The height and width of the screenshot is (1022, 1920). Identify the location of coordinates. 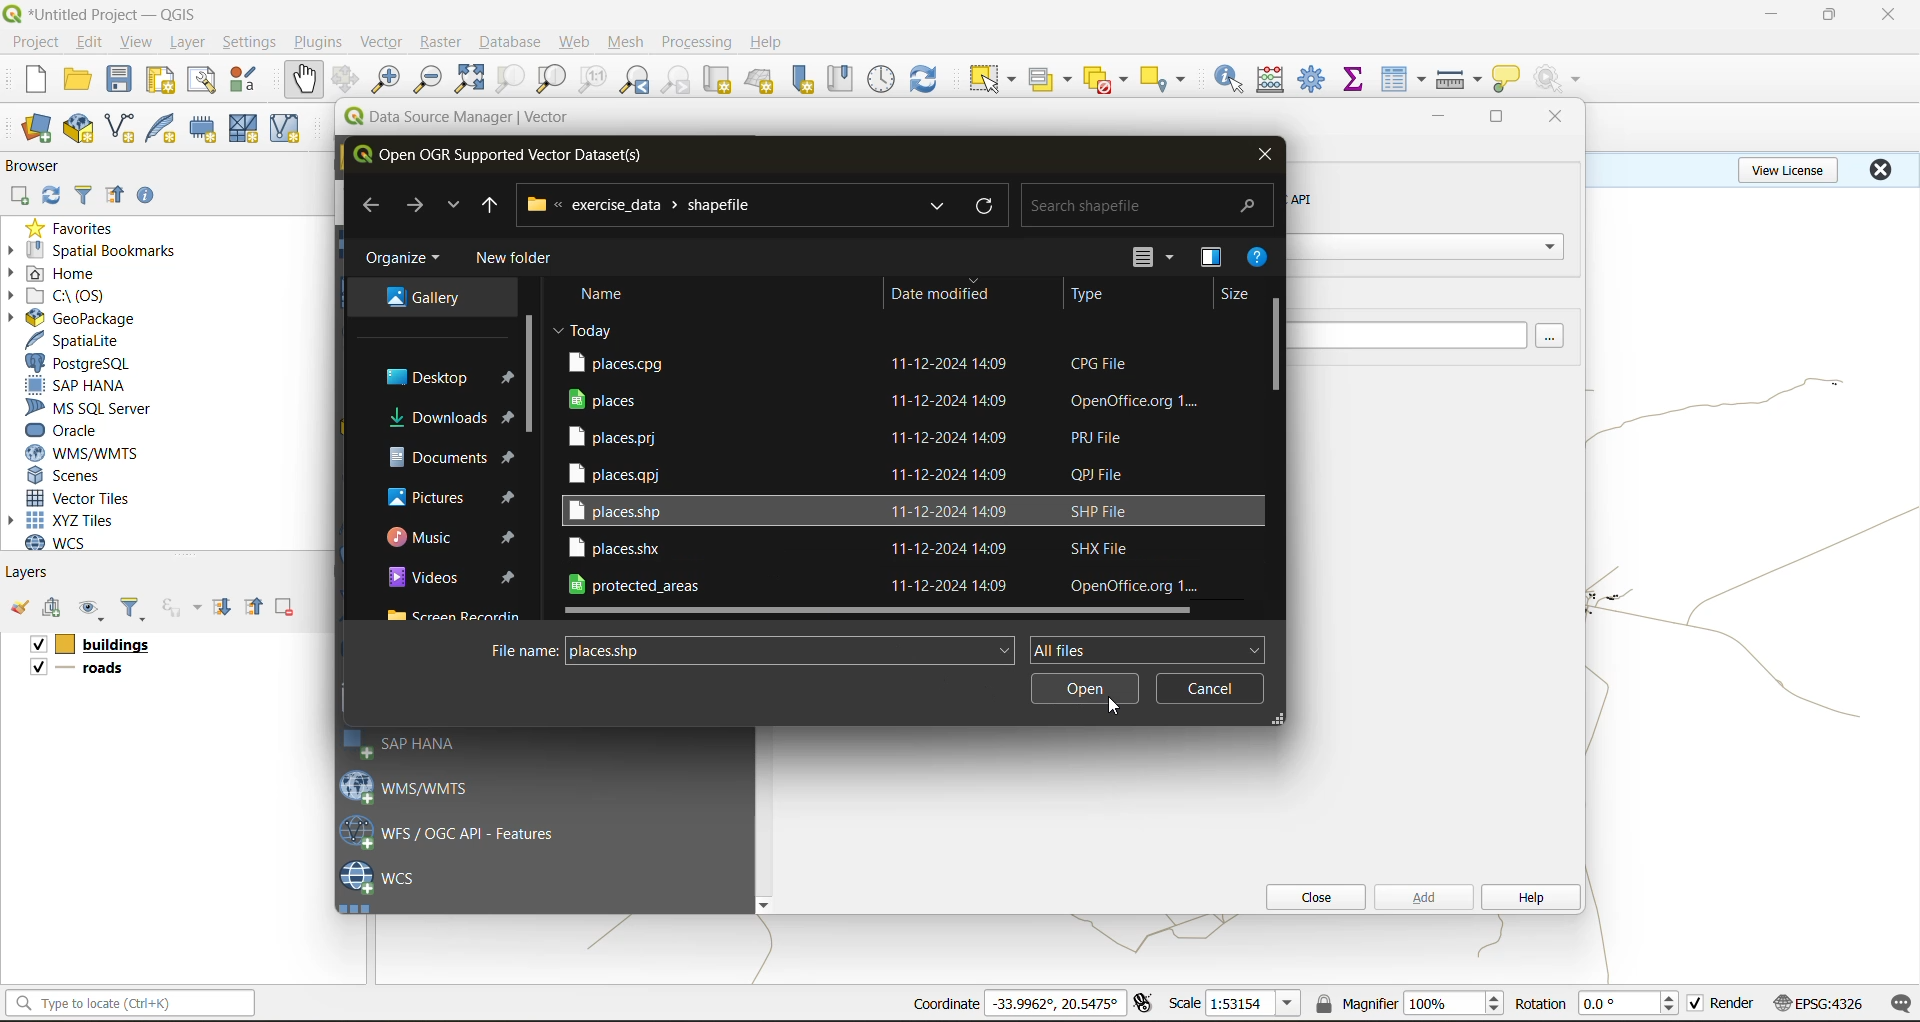
(1055, 1003).